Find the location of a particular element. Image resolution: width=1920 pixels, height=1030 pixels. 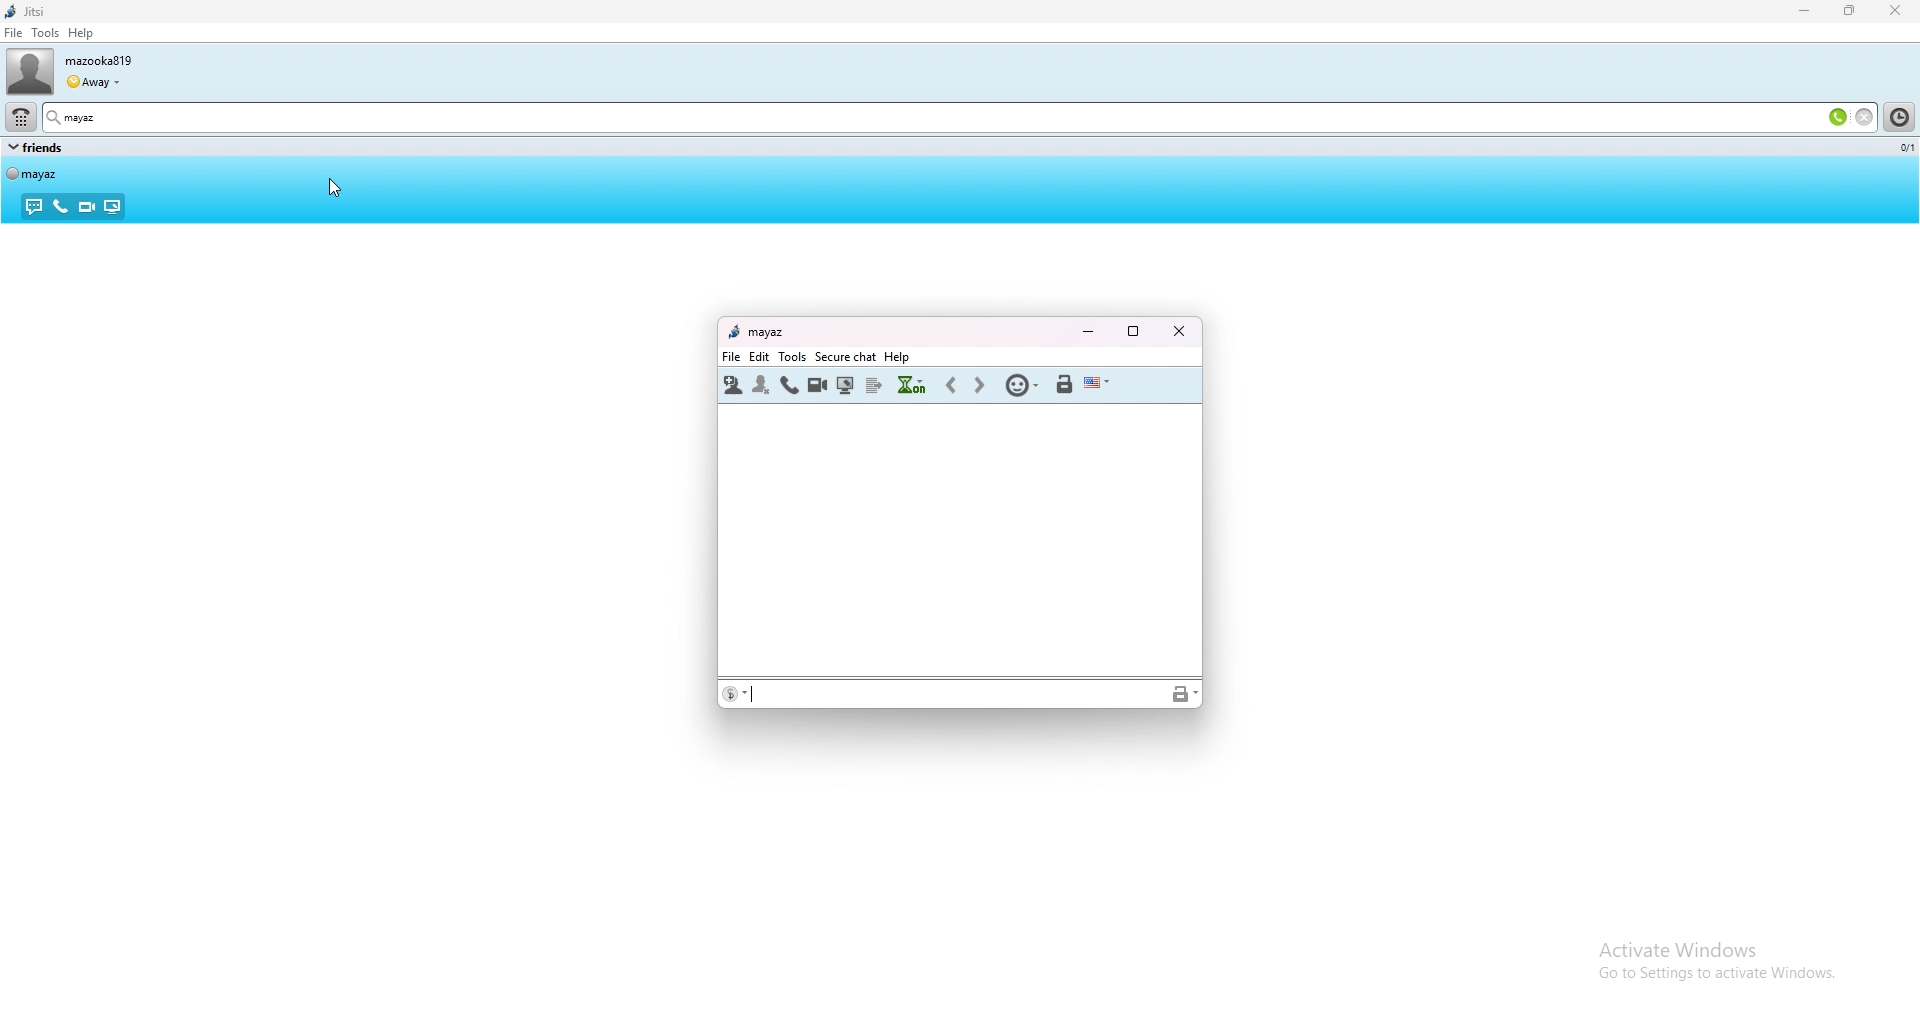

tools is located at coordinates (795, 357).